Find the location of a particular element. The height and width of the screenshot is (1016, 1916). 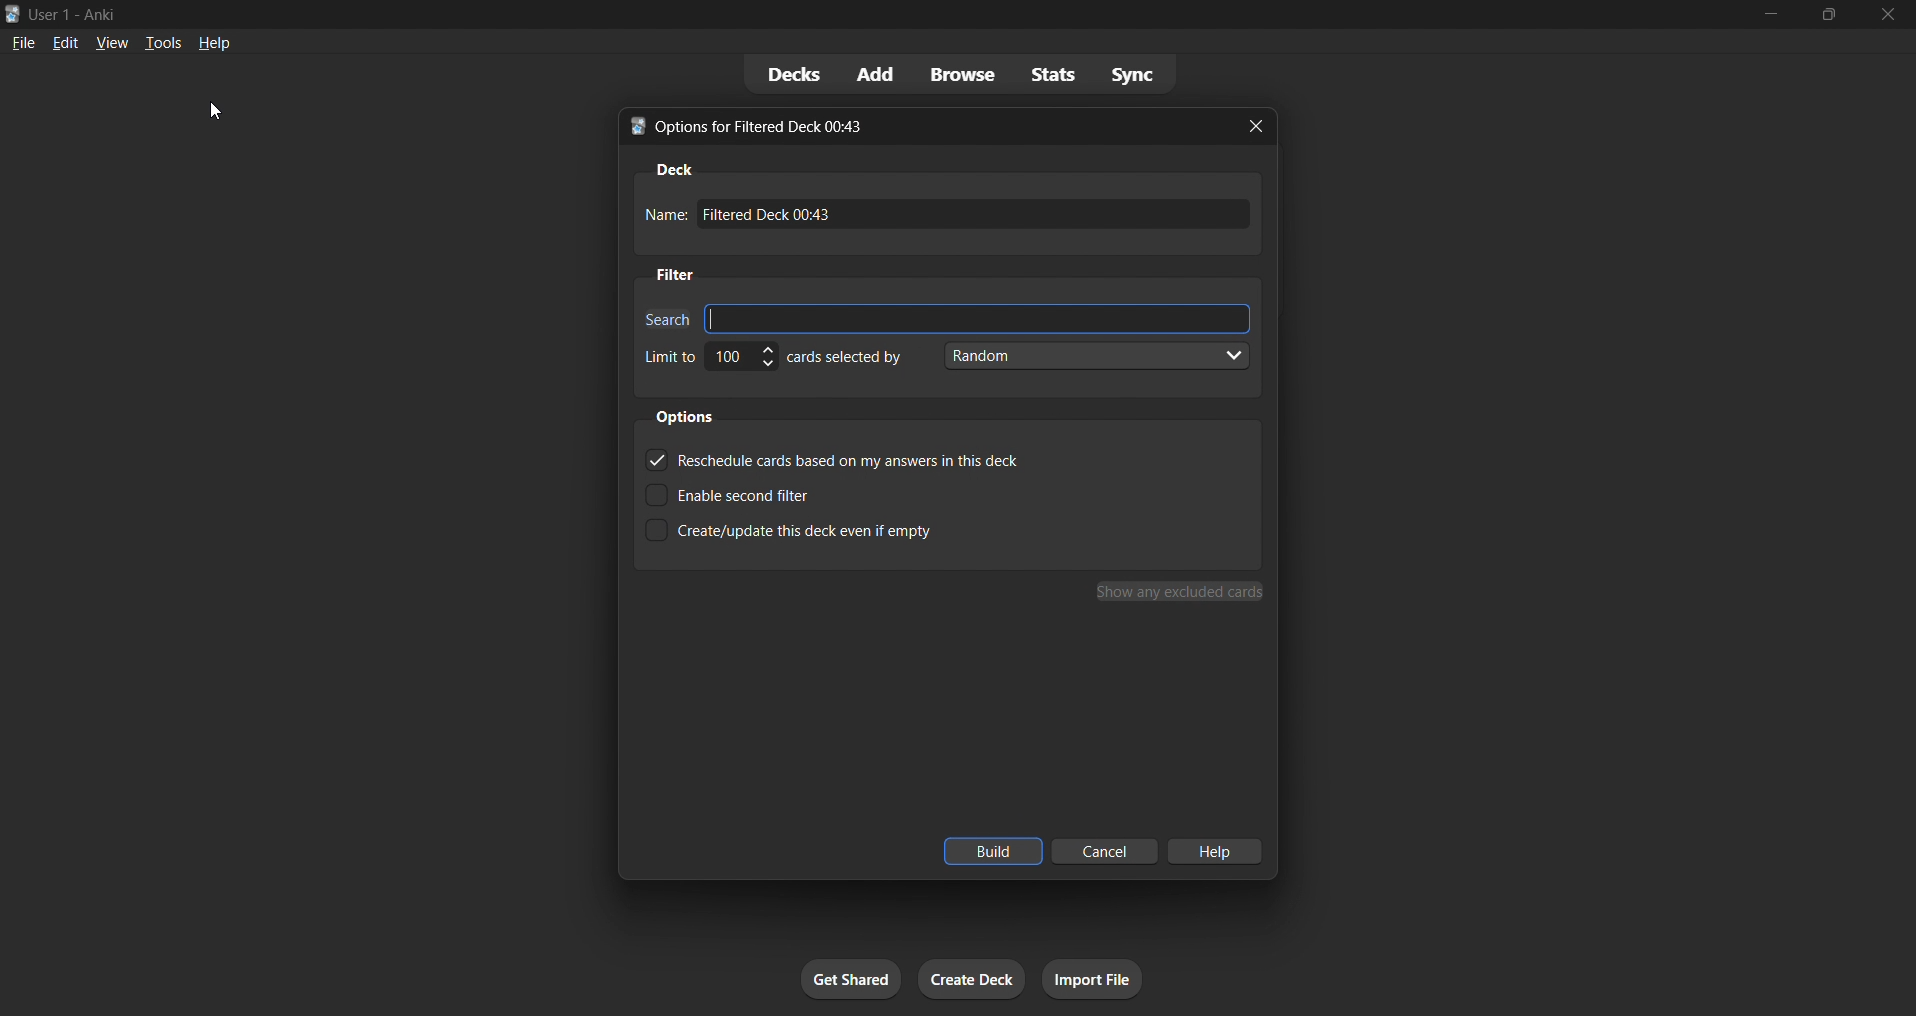

show any excluded cards is located at coordinates (1178, 593).